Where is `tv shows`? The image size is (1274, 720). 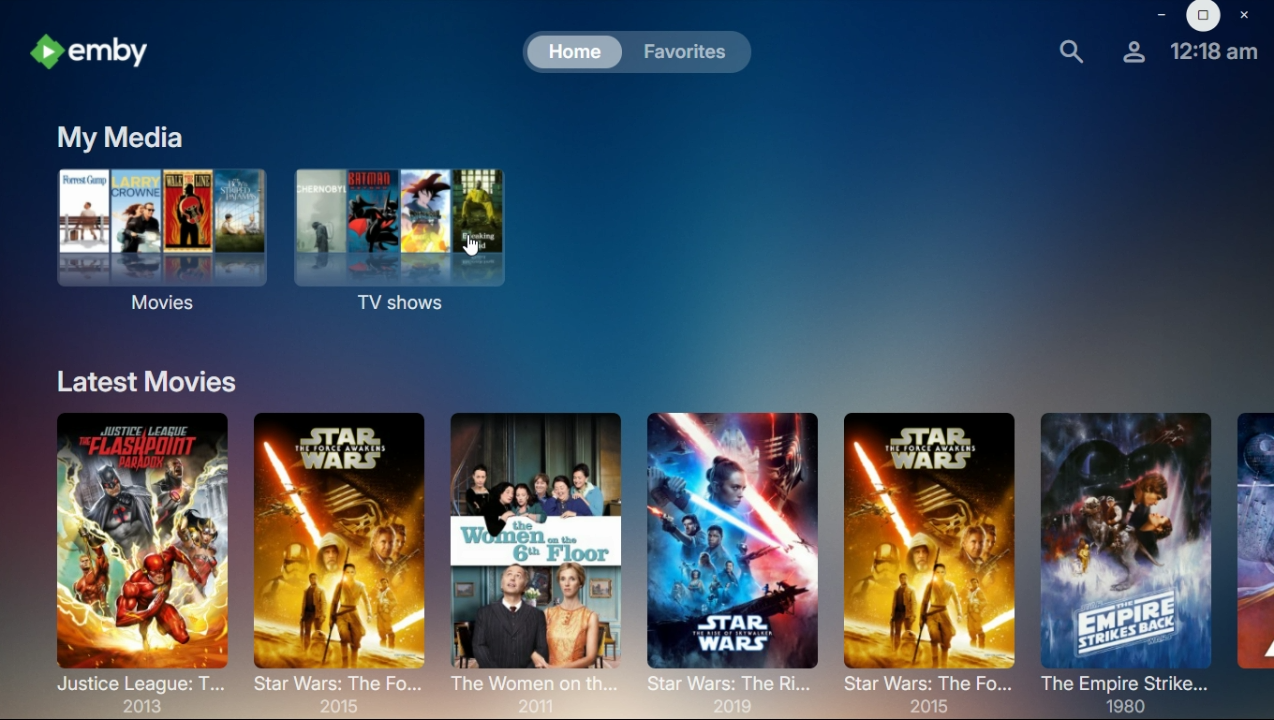 tv shows is located at coordinates (399, 237).